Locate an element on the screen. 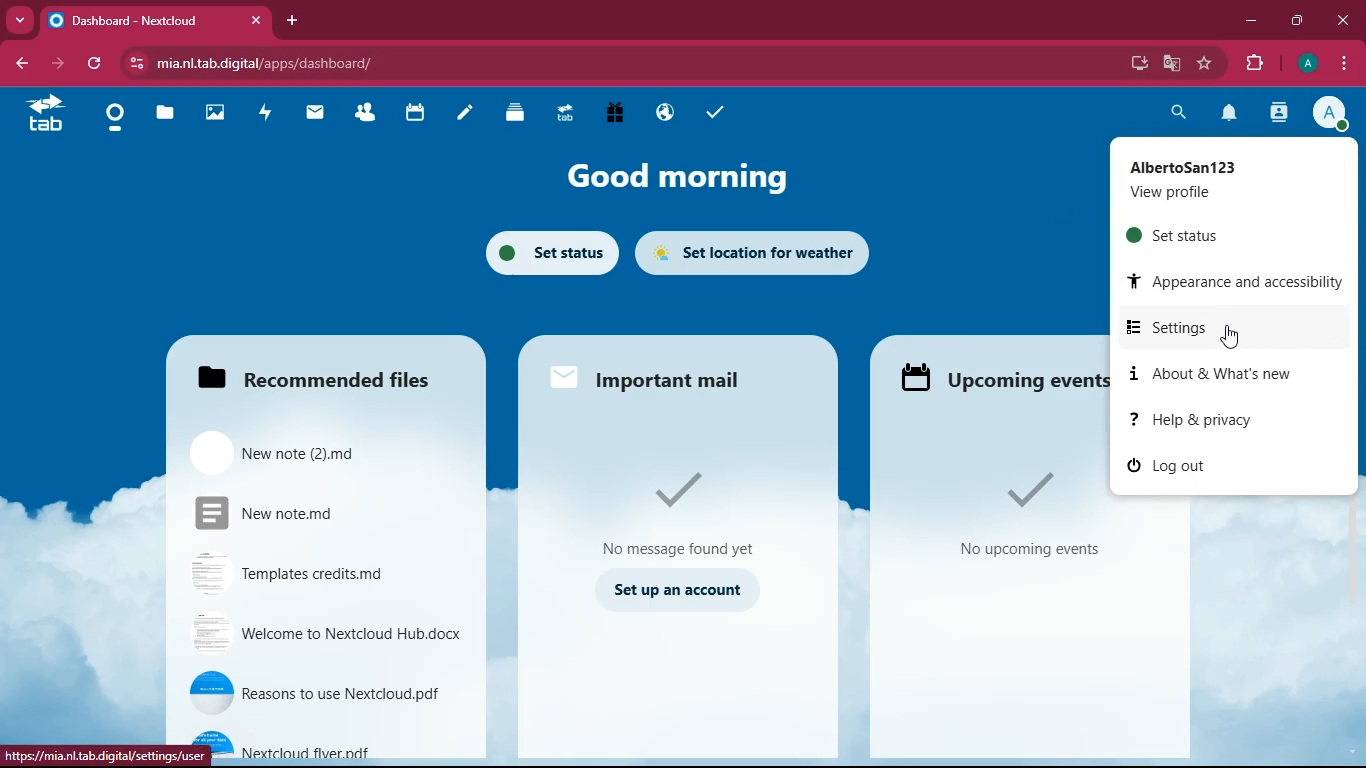 This screenshot has width=1366, height=768. google translate is located at coordinates (1174, 61).